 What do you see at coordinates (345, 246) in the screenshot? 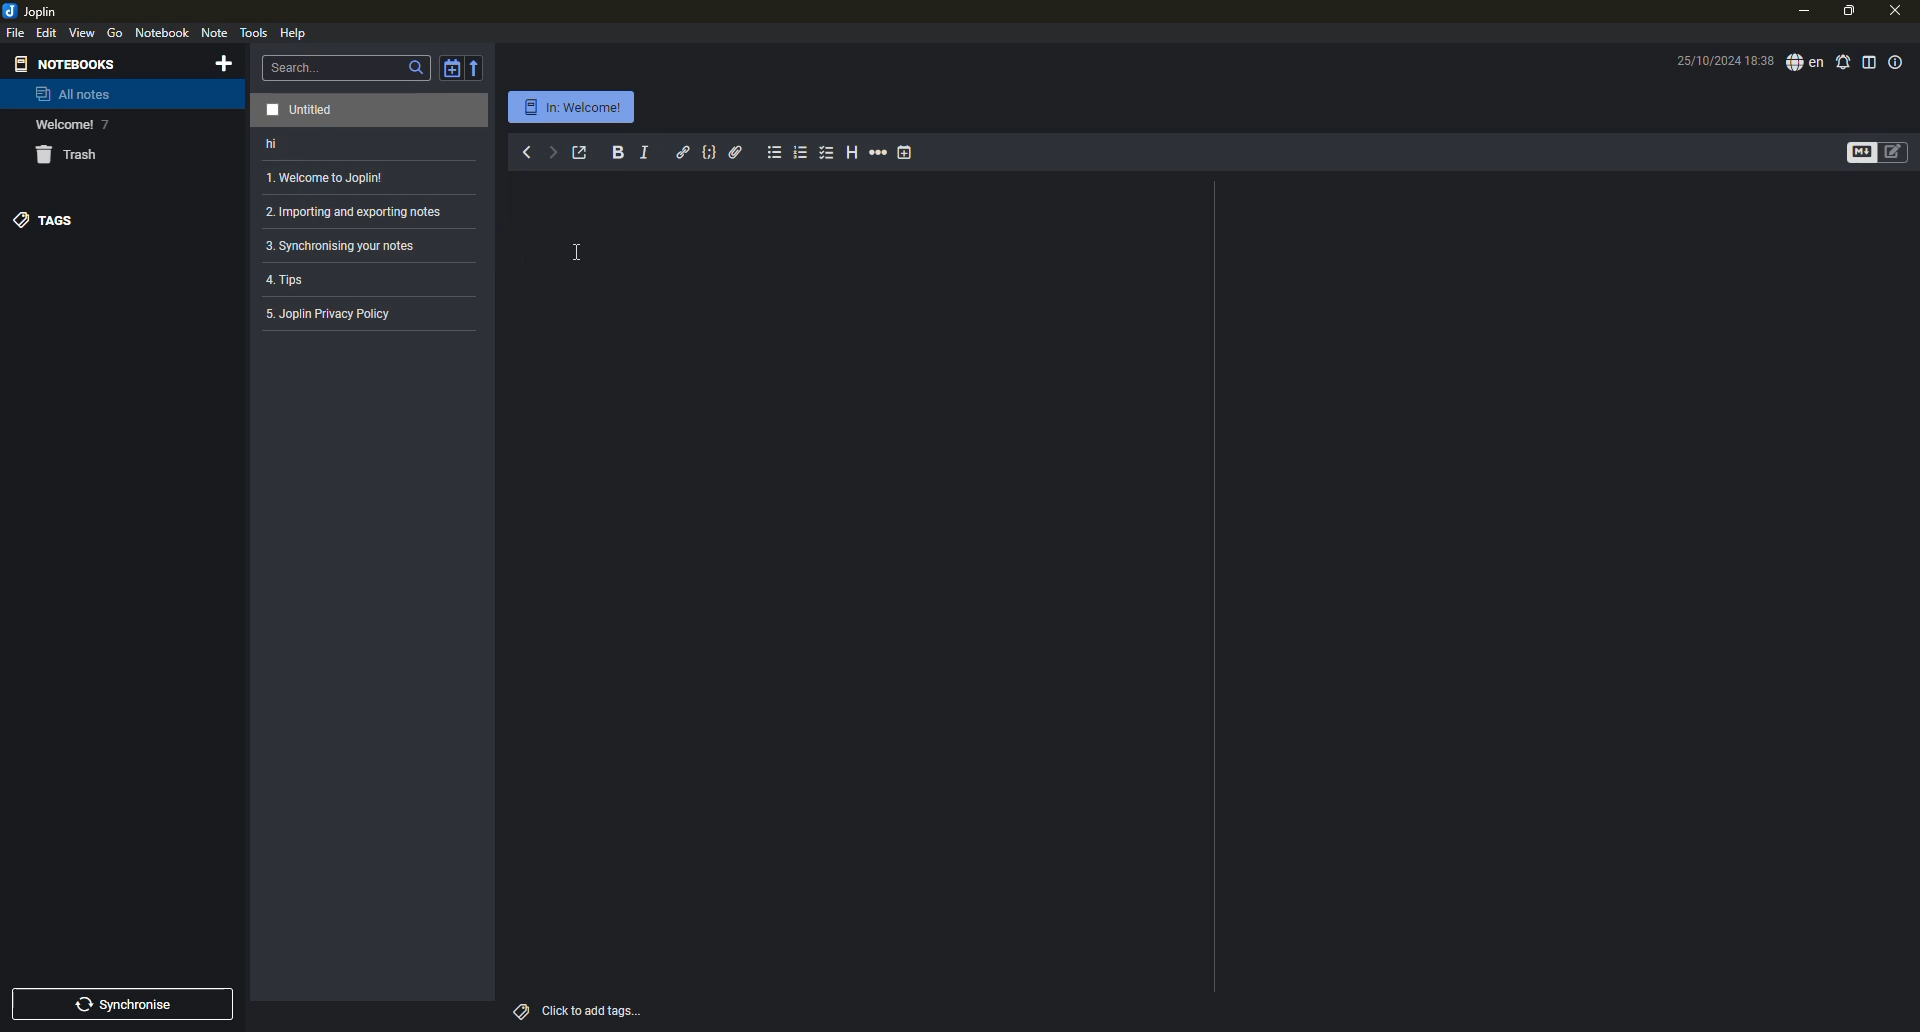
I see `3. Synchronising your notes` at bounding box center [345, 246].